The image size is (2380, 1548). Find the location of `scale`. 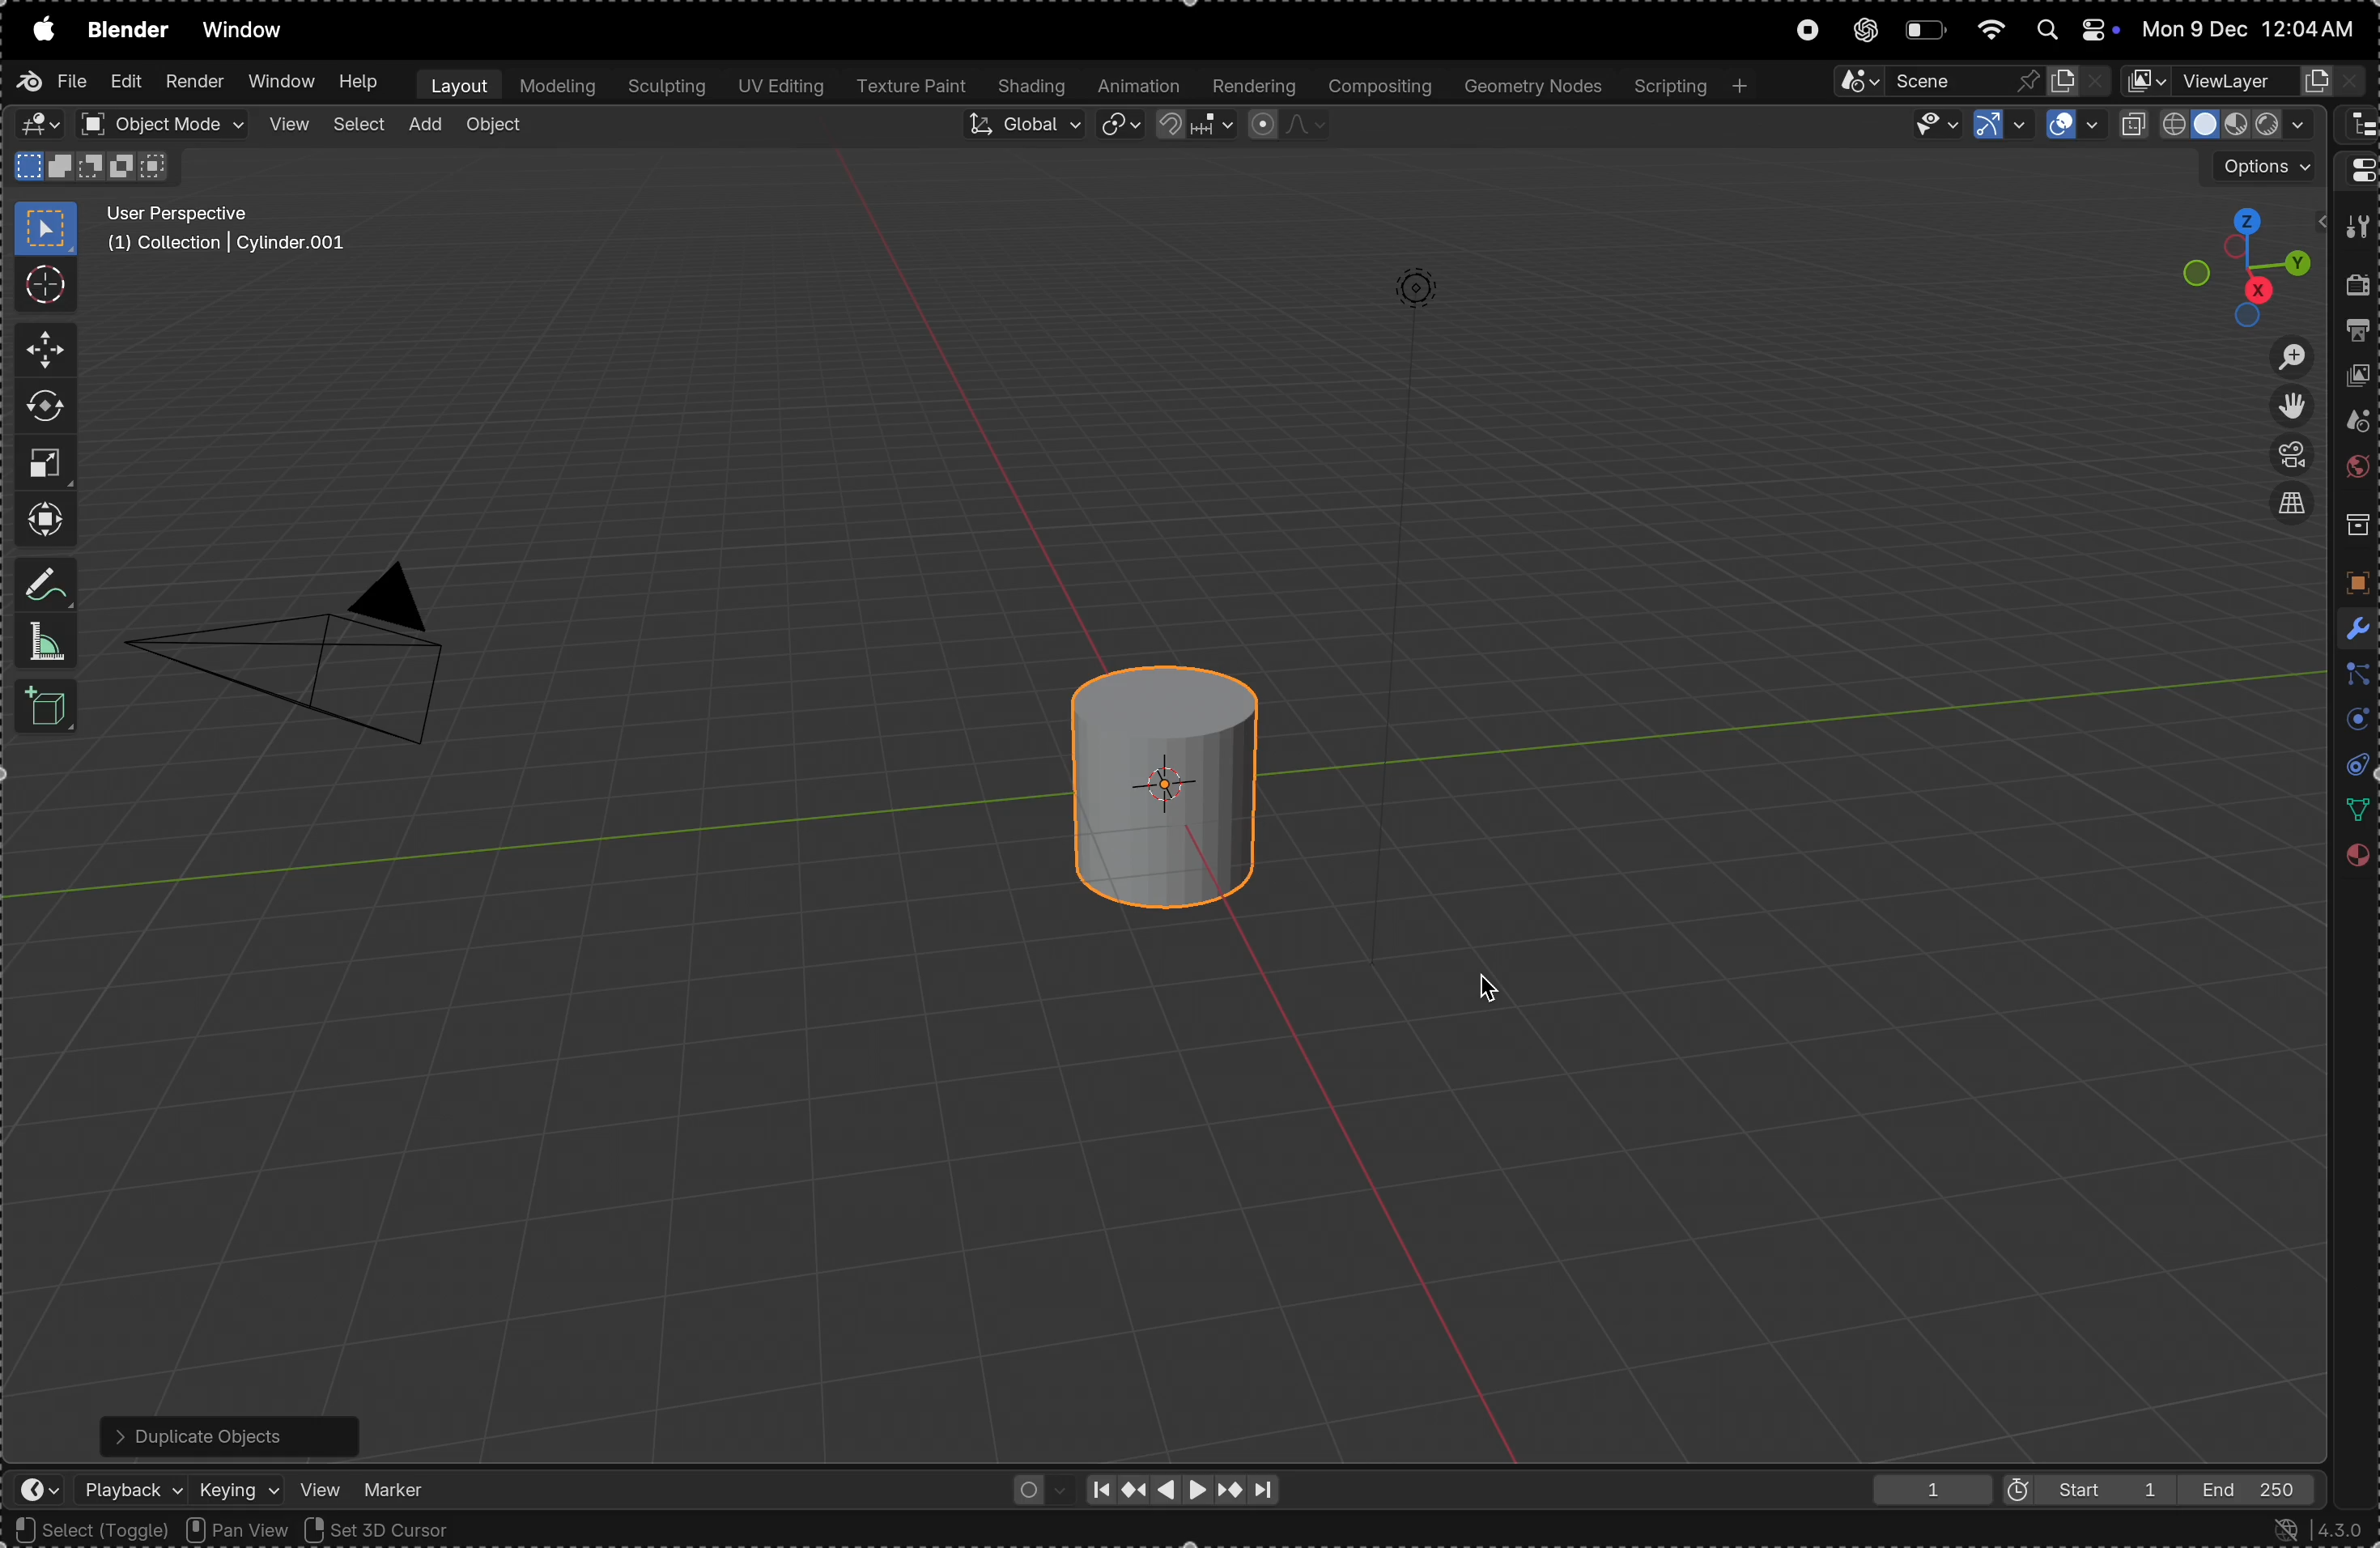

scale is located at coordinates (44, 462).